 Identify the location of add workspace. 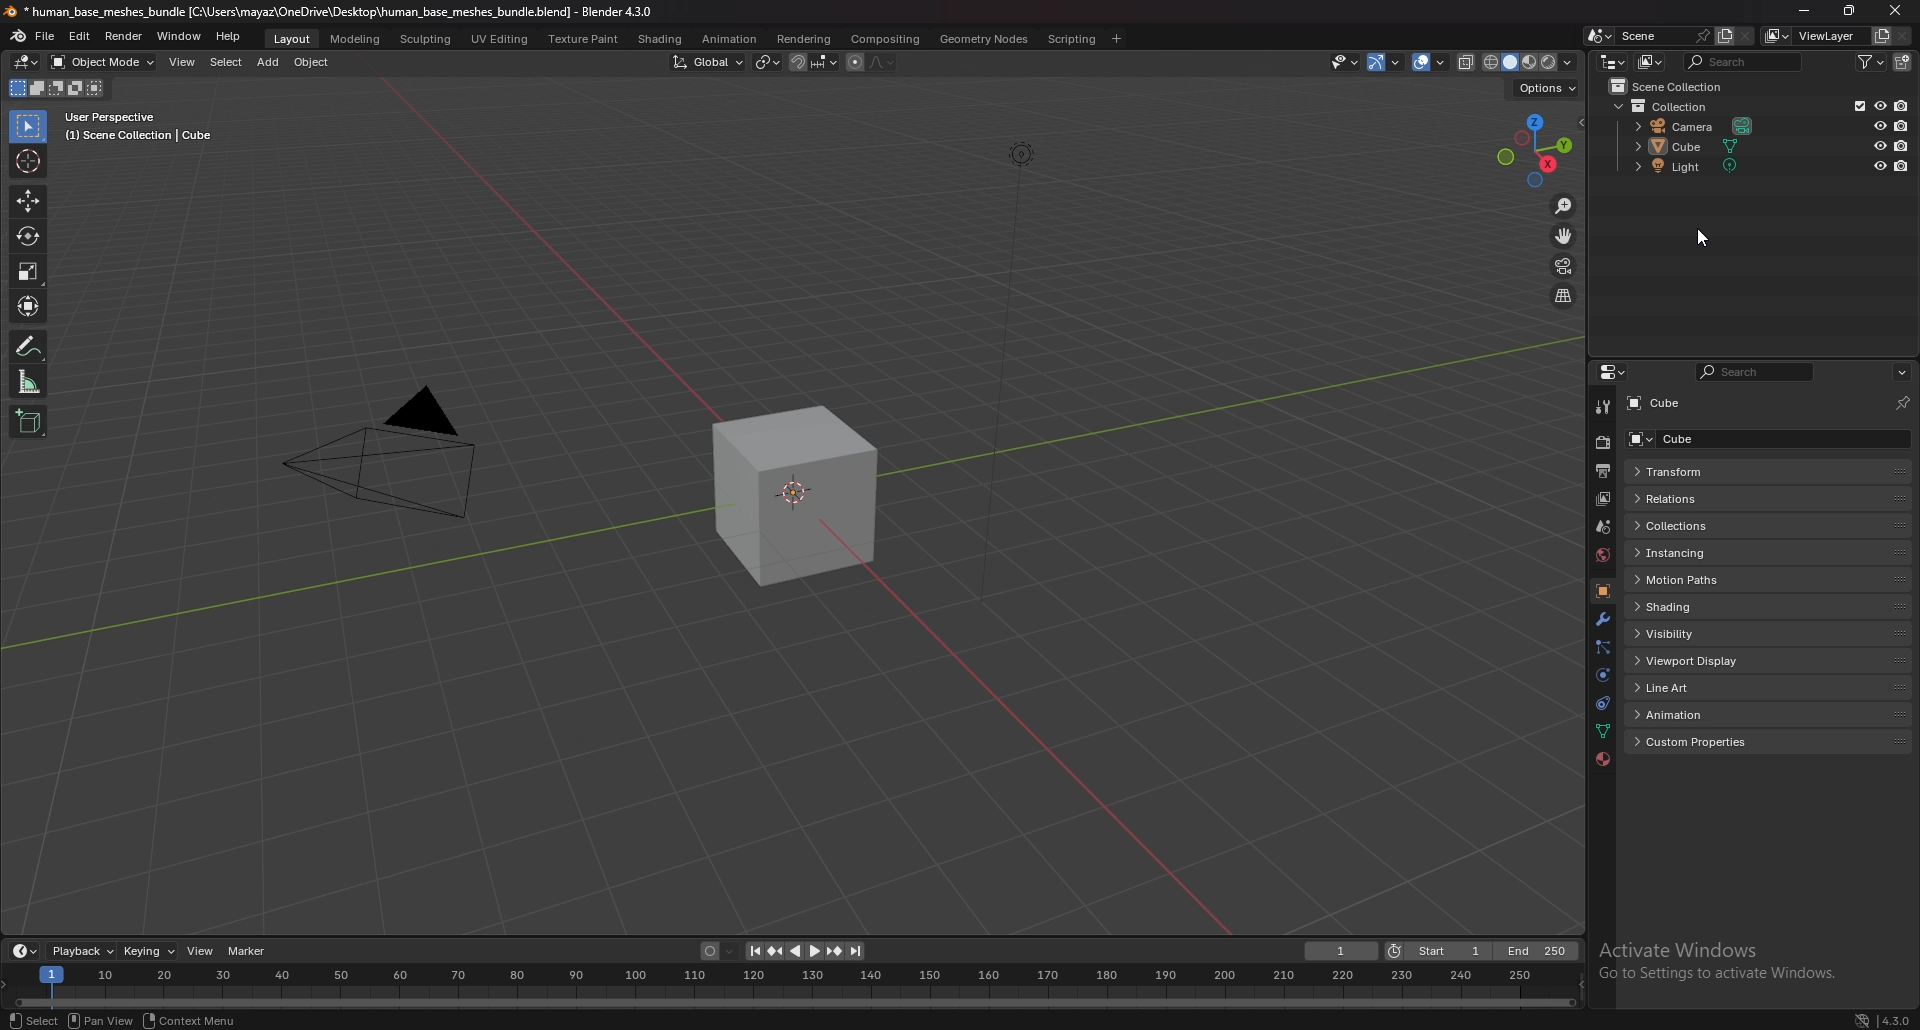
(1114, 39).